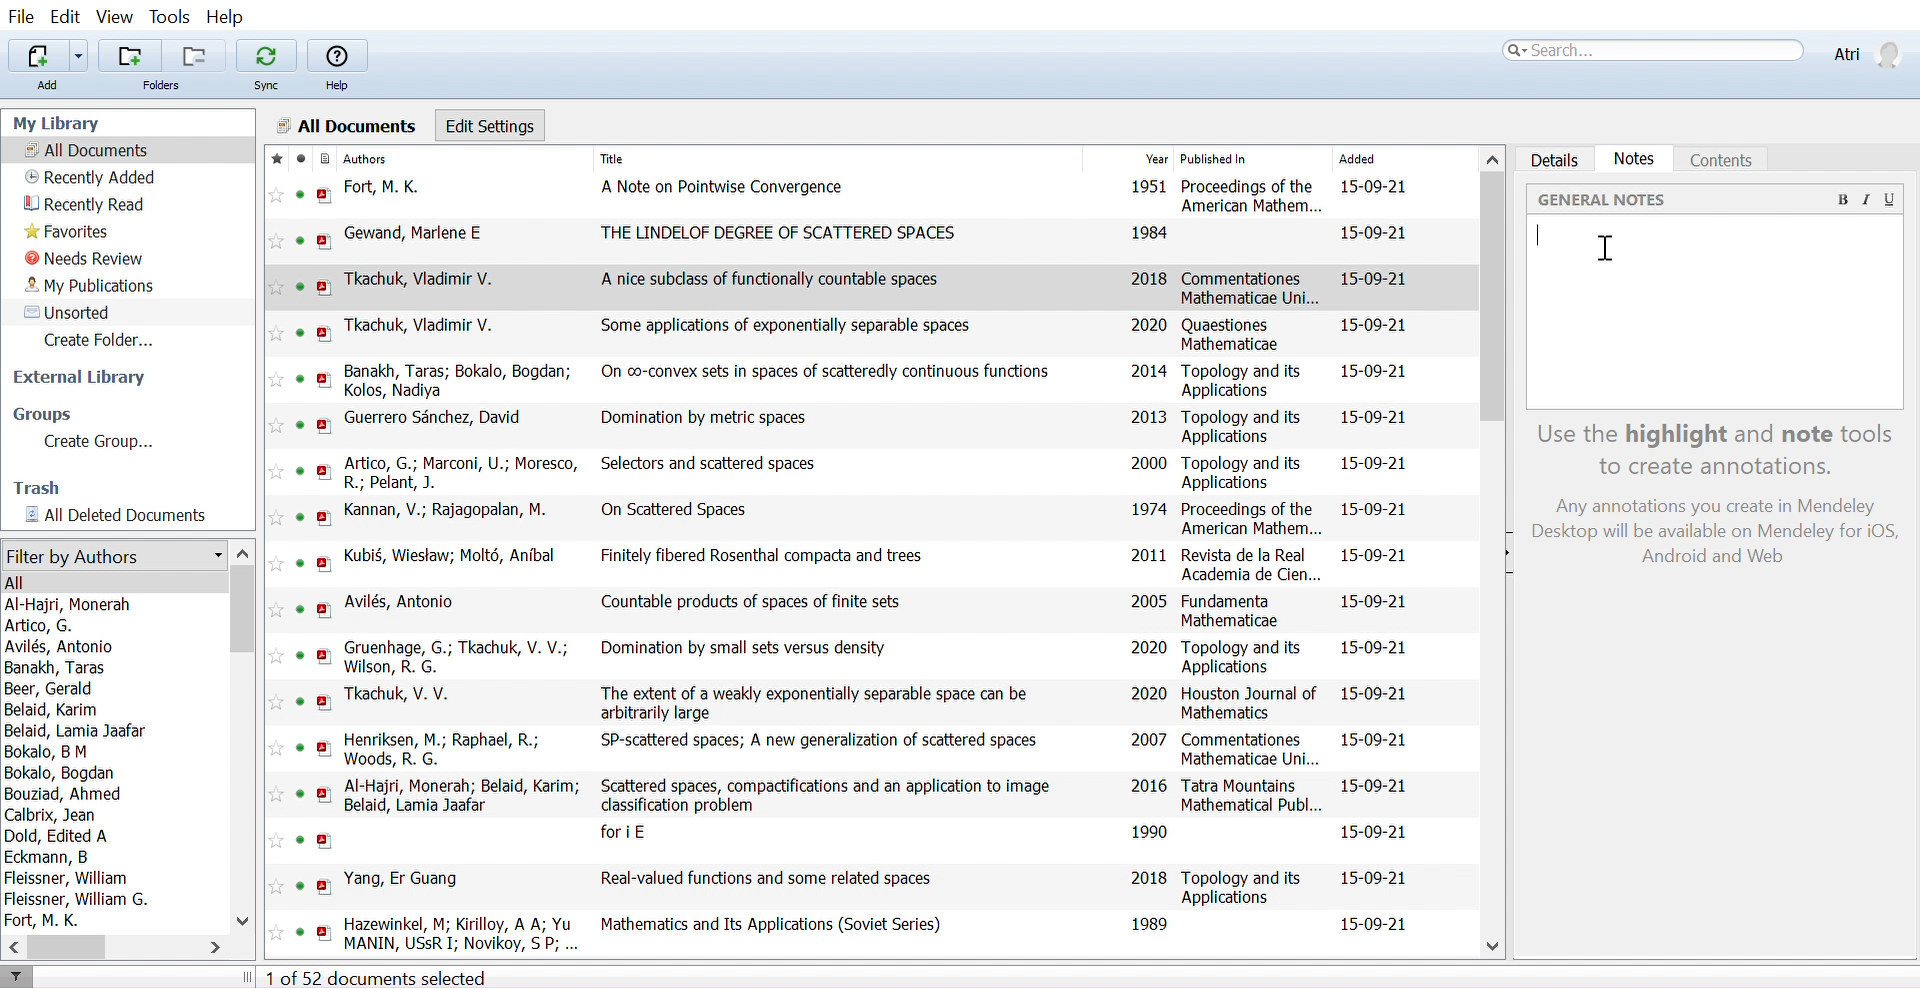  What do you see at coordinates (192, 56) in the screenshot?
I see `Remove folders` at bounding box center [192, 56].